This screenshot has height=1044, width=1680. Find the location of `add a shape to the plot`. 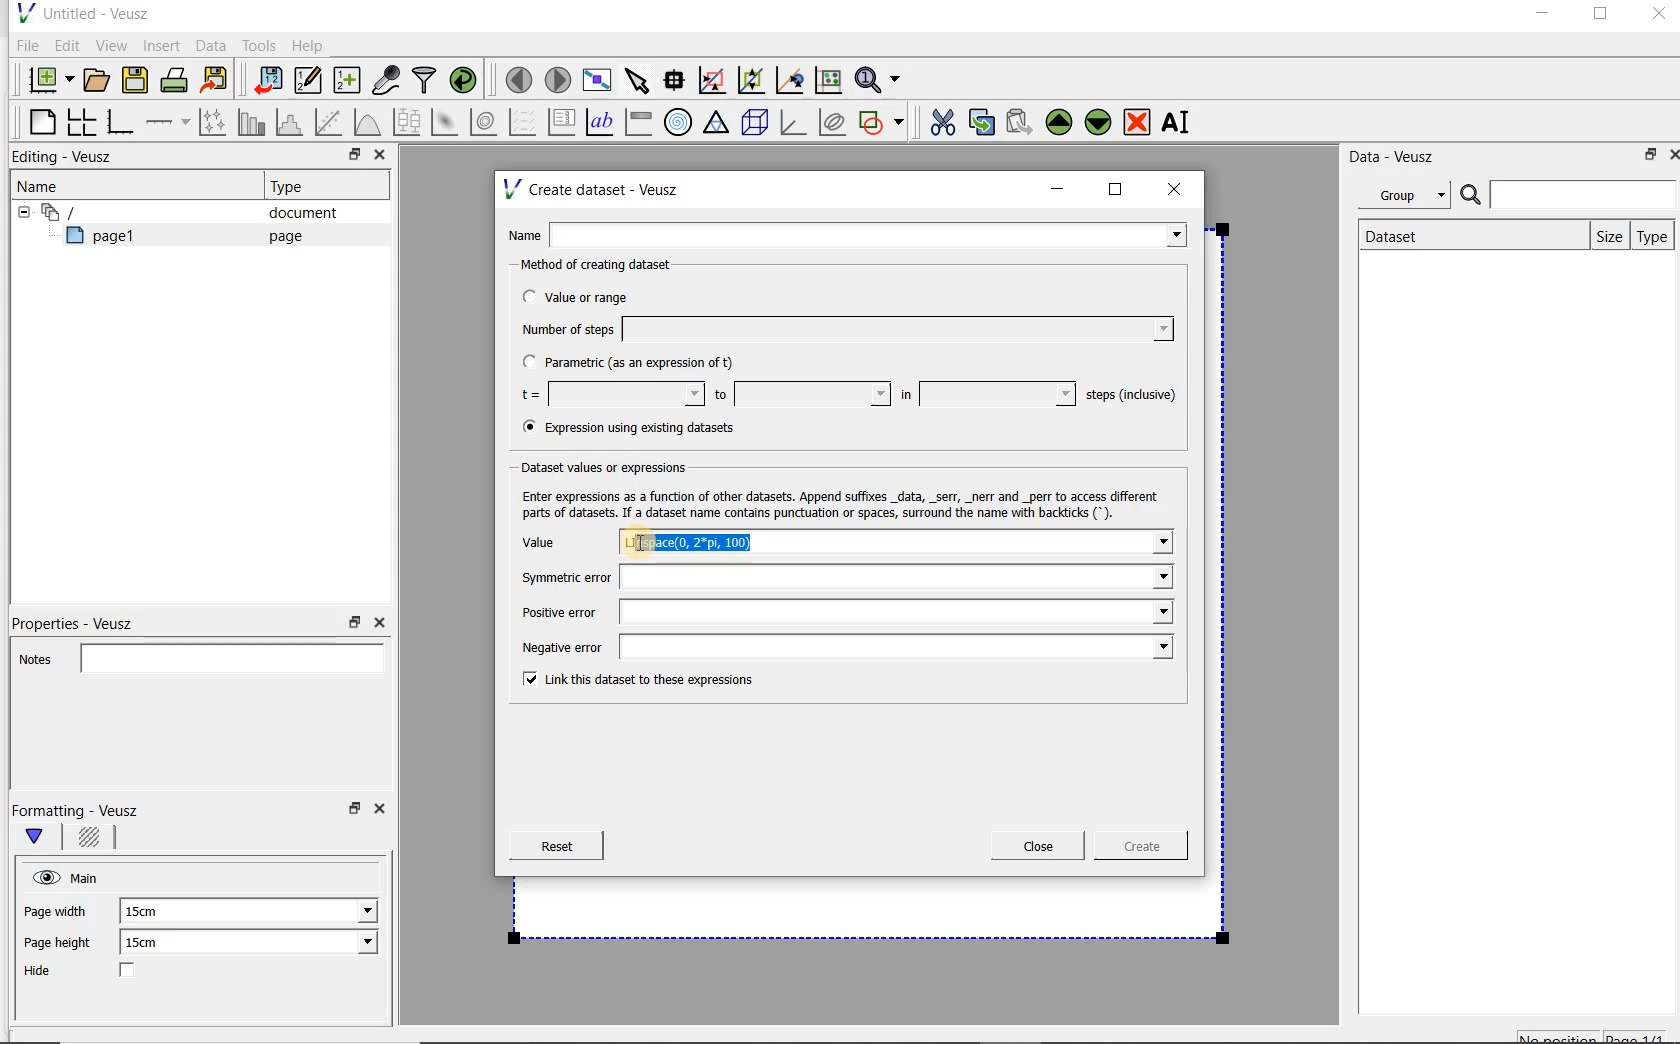

add a shape to the plot is located at coordinates (883, 120).